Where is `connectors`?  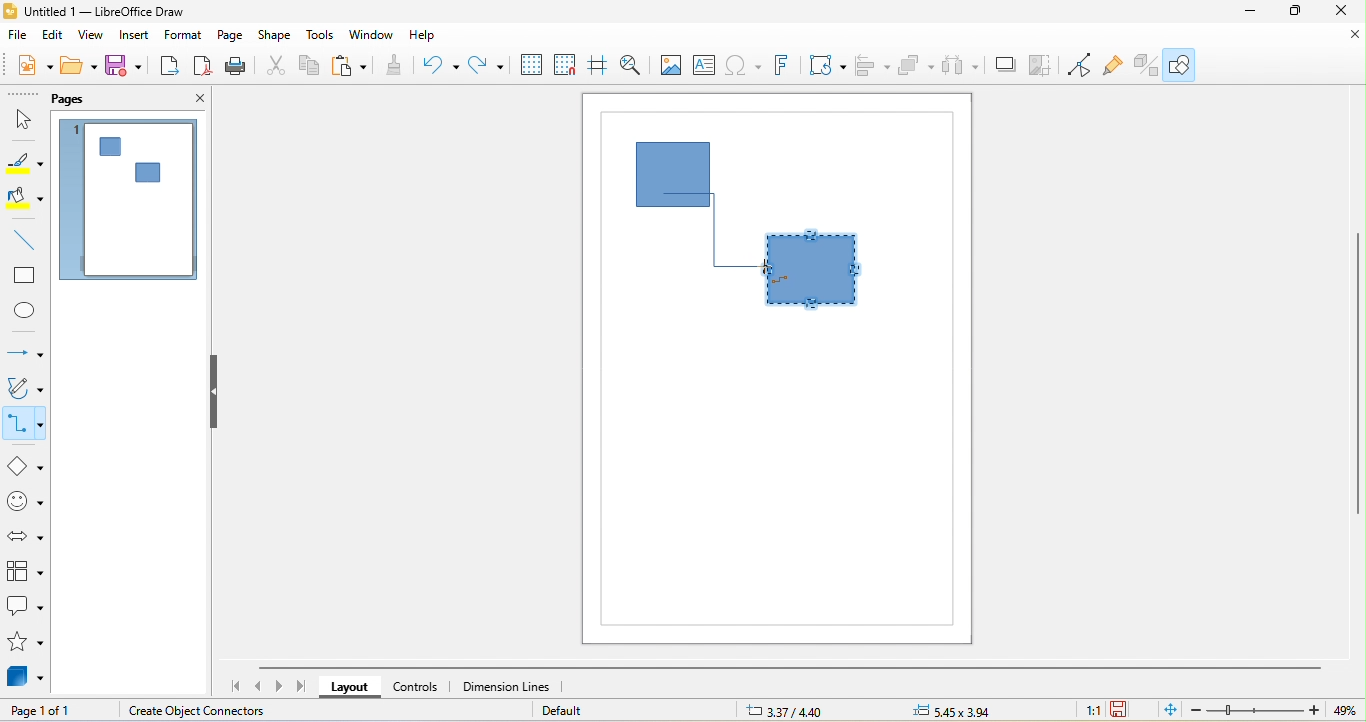 connectors is located at coordinates (26, 427).